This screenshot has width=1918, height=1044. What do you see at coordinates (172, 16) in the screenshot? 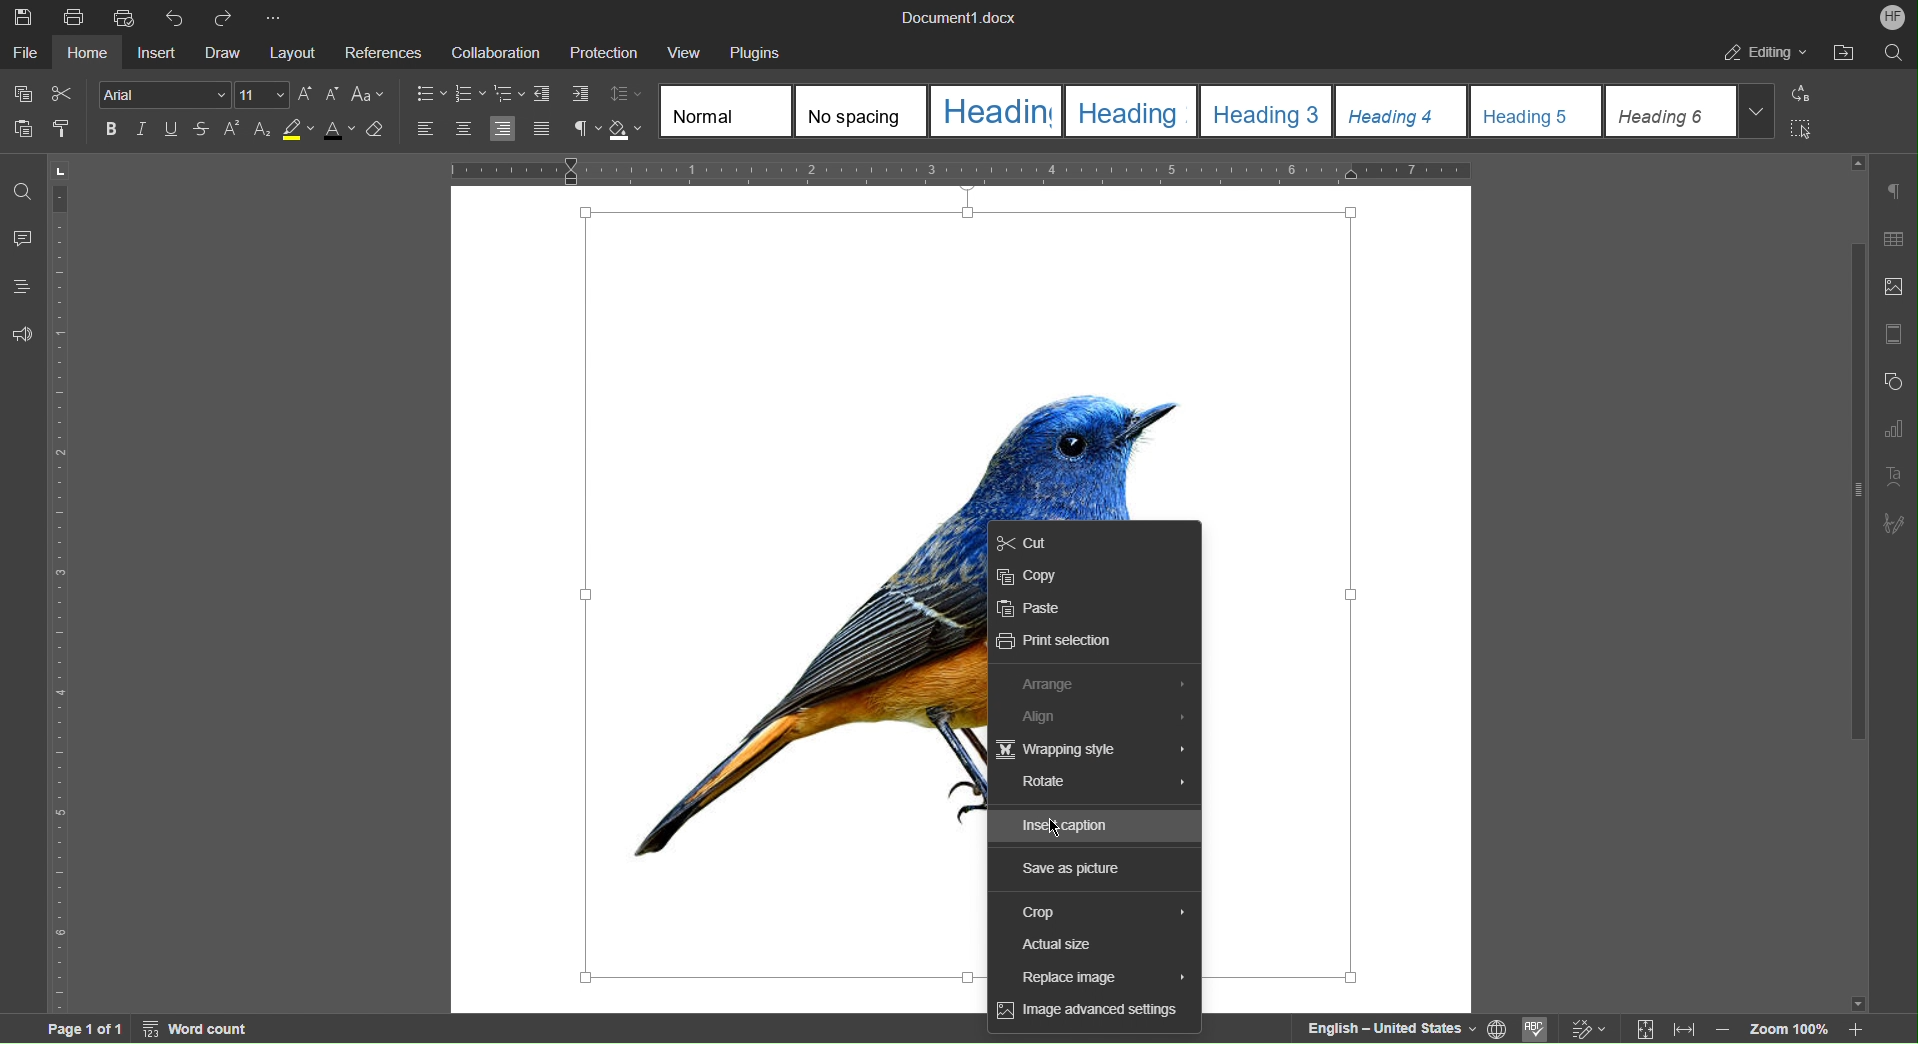
I see `Undo` at bounding box center [172, 16].